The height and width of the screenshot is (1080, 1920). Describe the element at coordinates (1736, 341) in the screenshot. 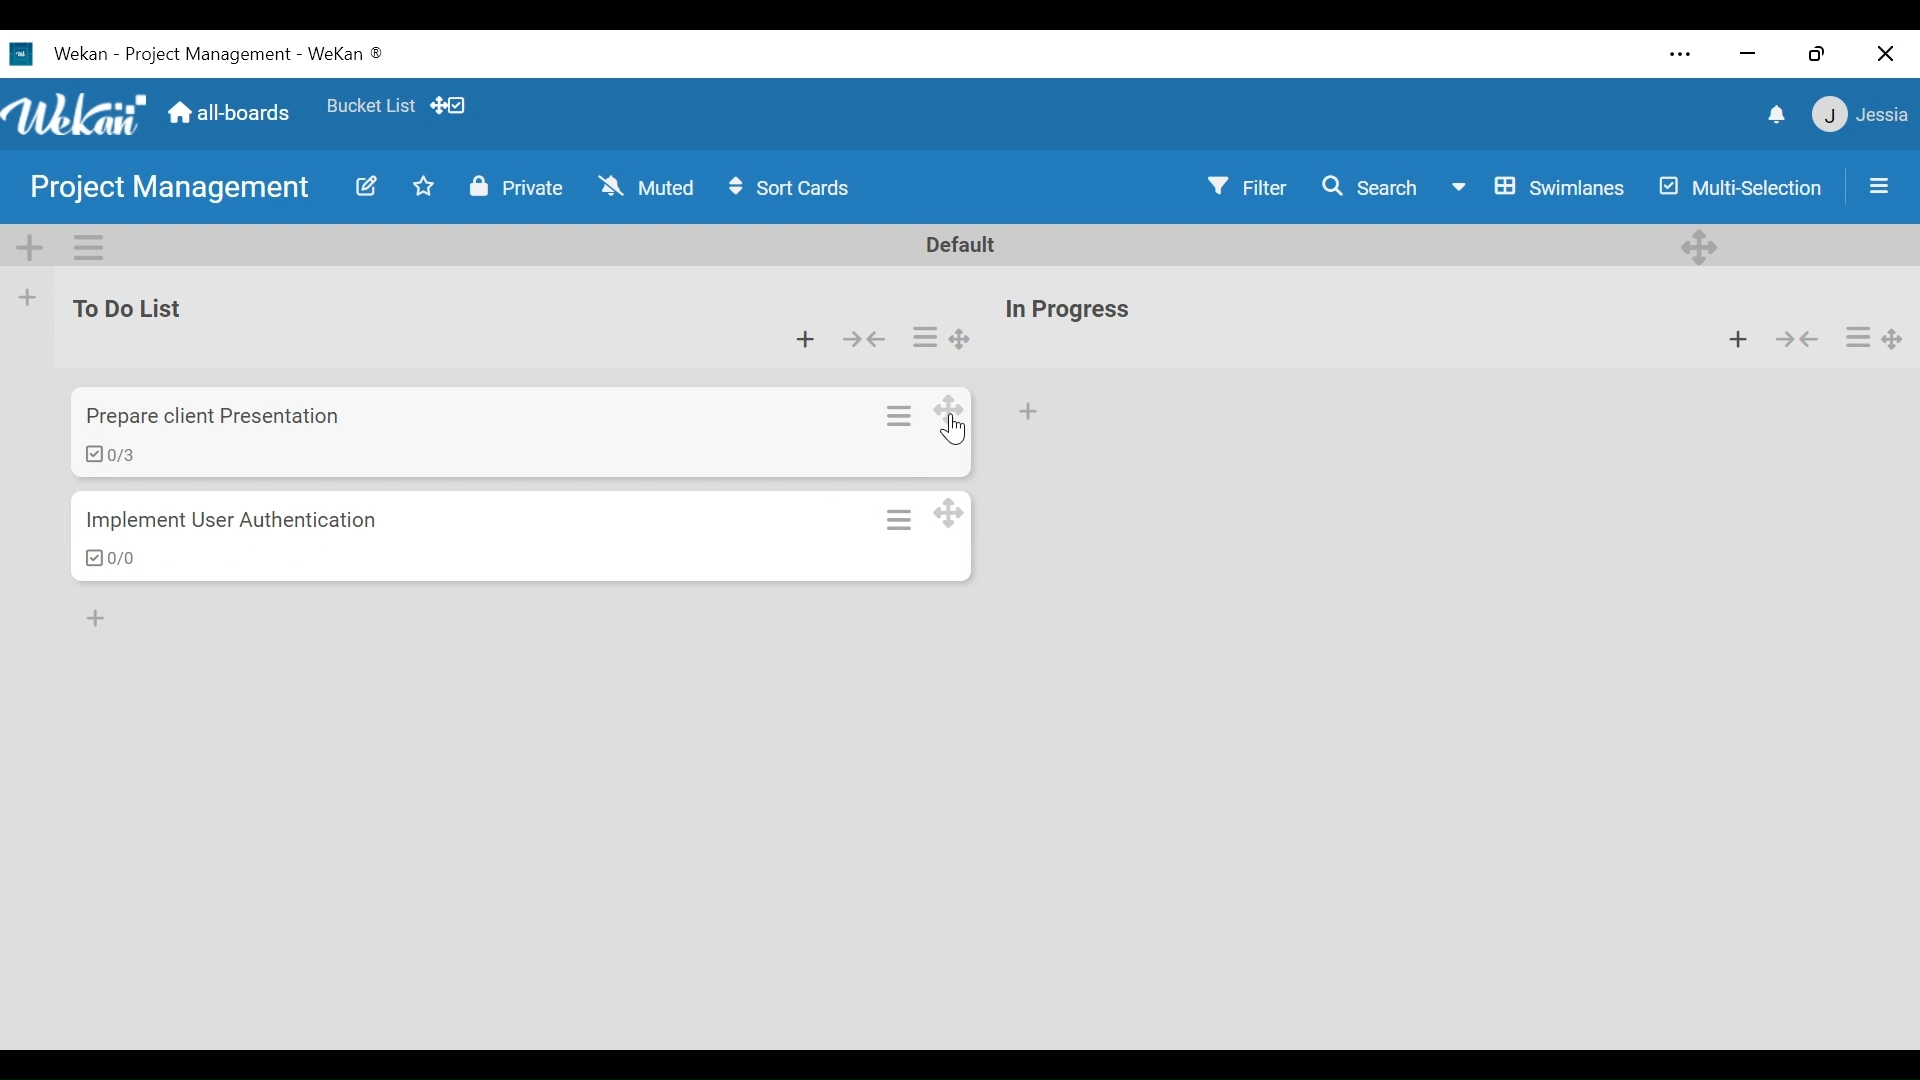

I see `Add list` at that location.